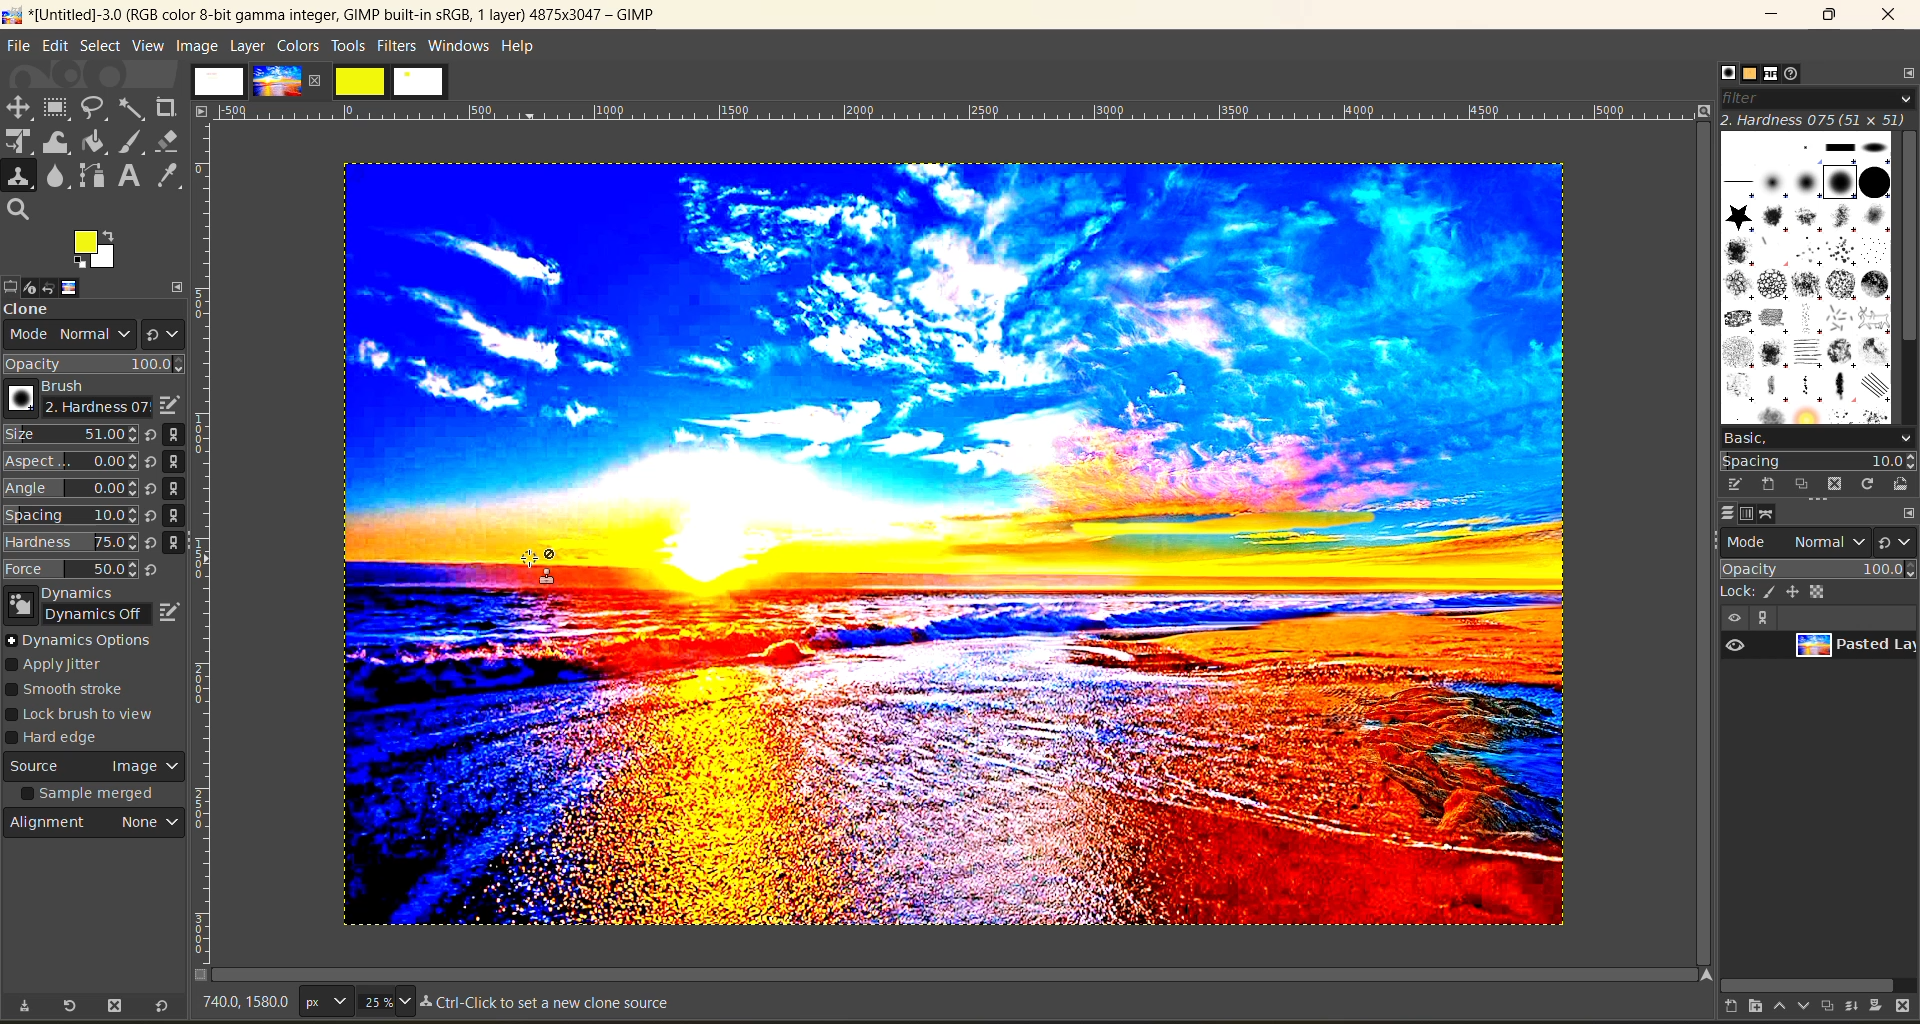 This screenshot has width=1920, height=1024. What do you see at coordinates (171, 175) in the screenshot?
I see `color picker tool` at bounding box center [171, 175].